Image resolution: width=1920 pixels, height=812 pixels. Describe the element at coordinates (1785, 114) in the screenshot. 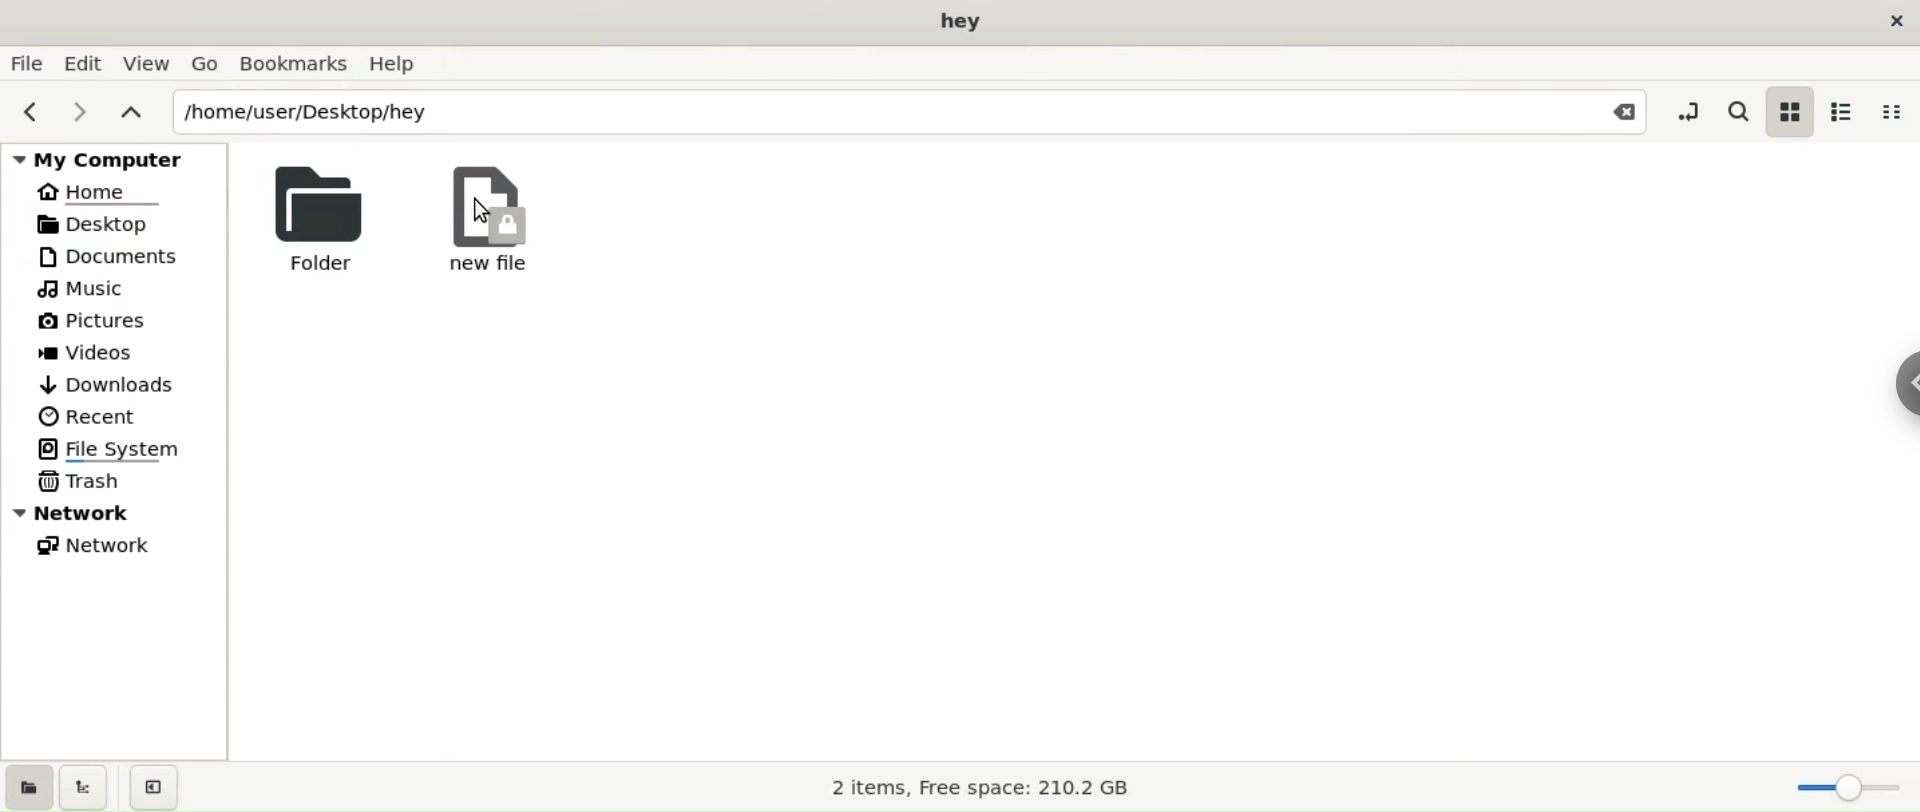

I see `icon view` at that location.